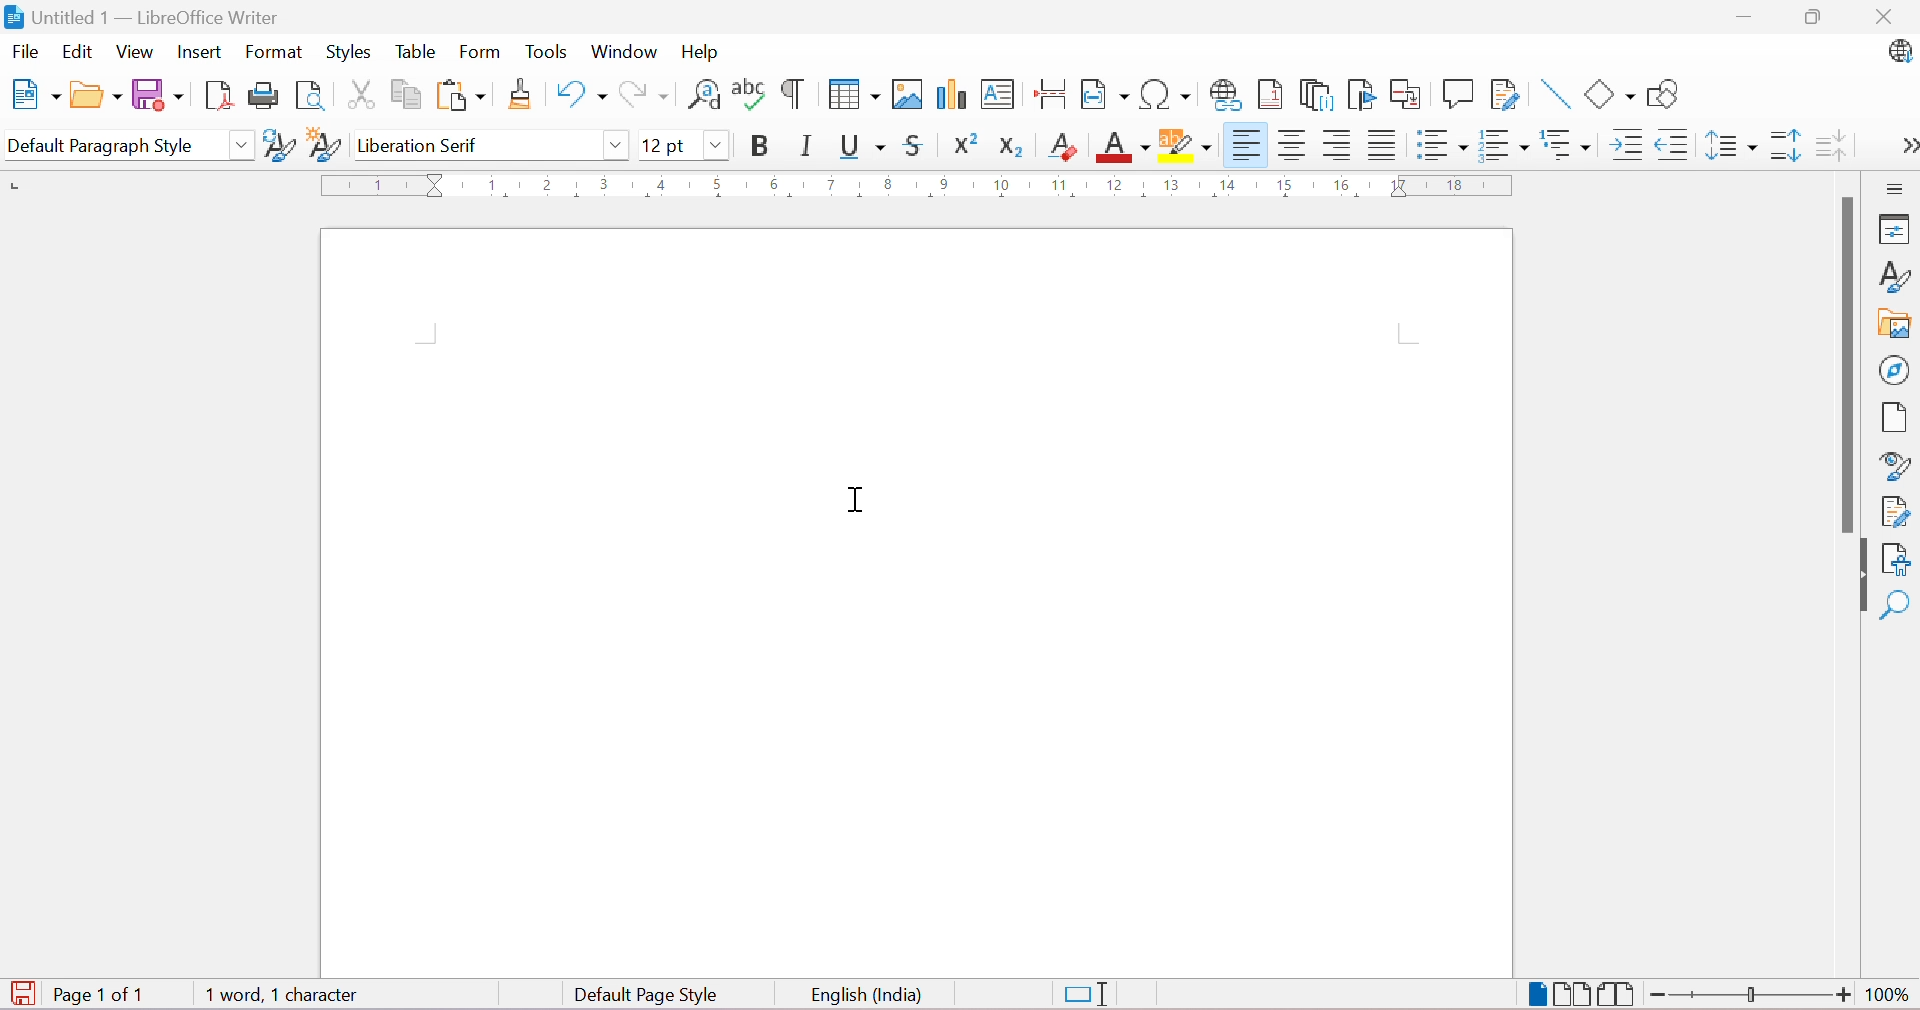 The width and height of the screenshot is (1920, 1010). I want to click on Properties, so click(1896, 230).